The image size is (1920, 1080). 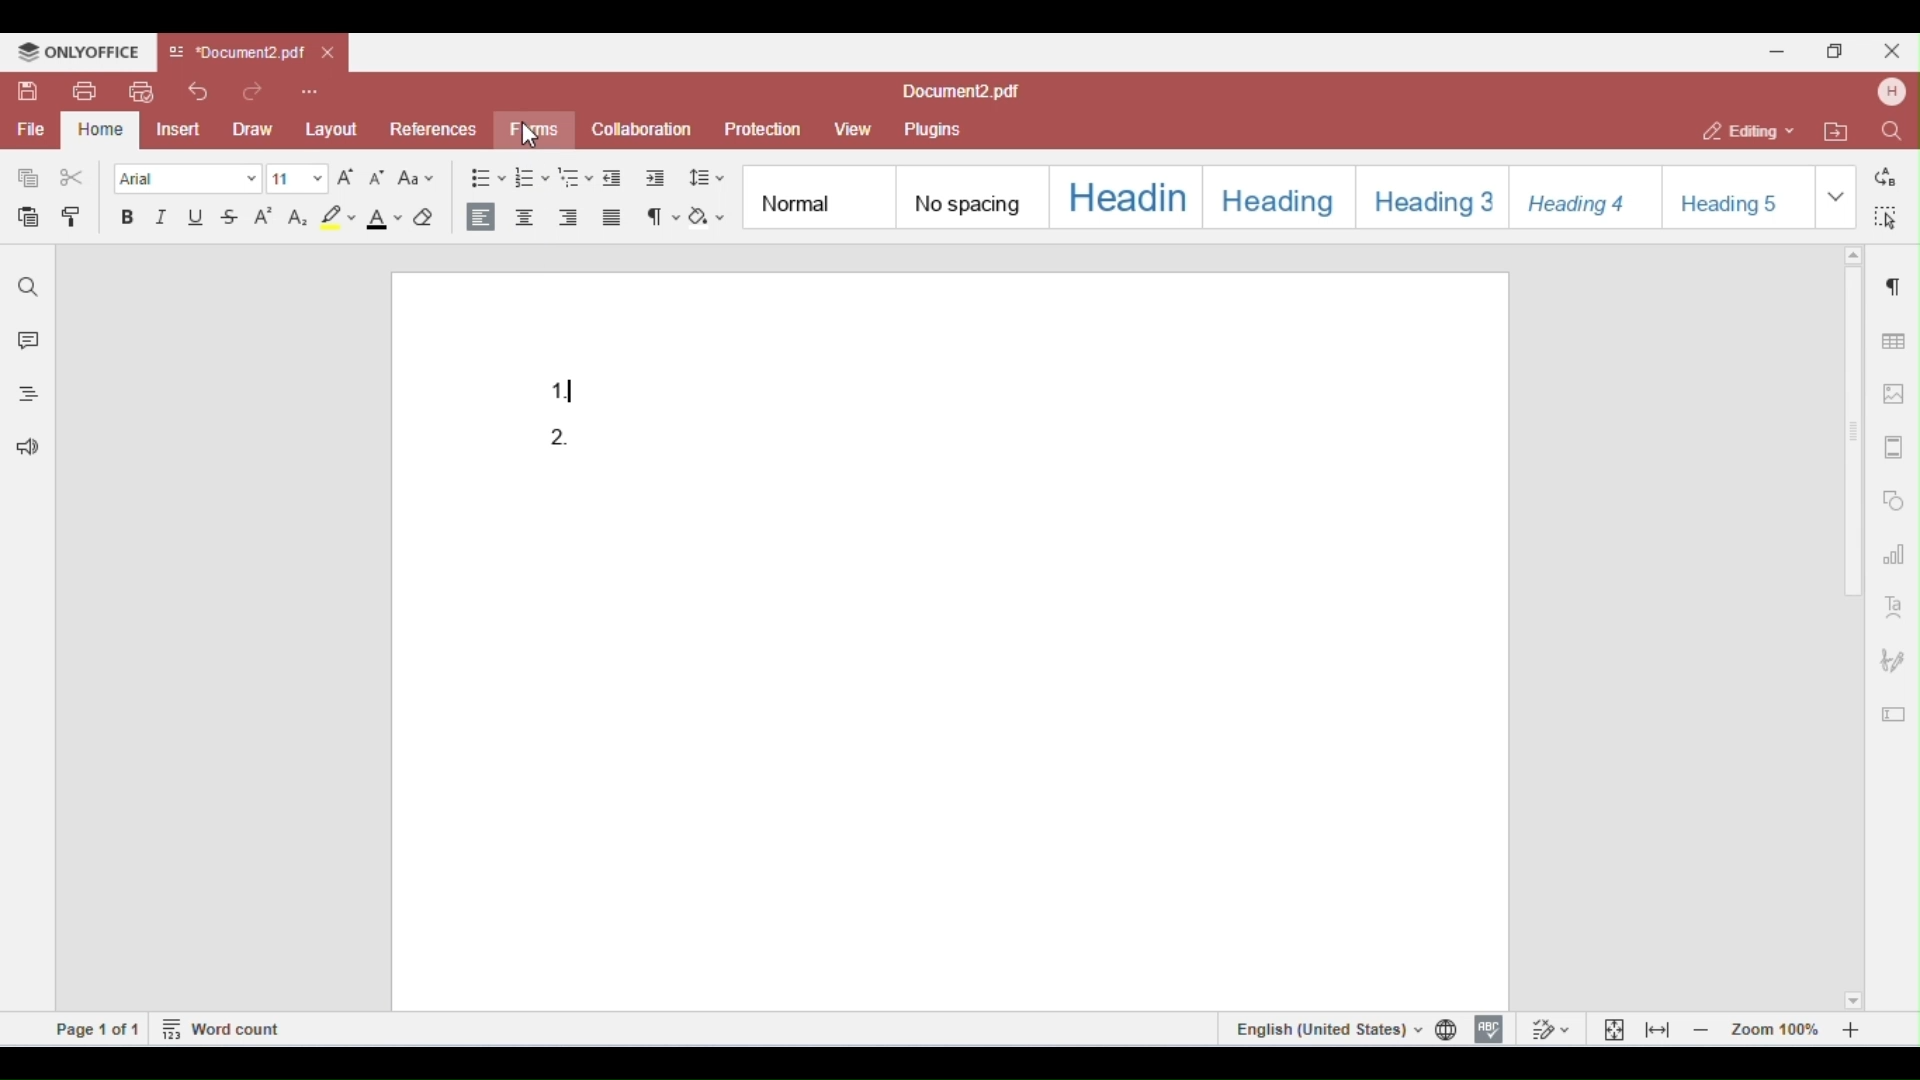 I want to click on feedback and support, so click(x=23, y=450).